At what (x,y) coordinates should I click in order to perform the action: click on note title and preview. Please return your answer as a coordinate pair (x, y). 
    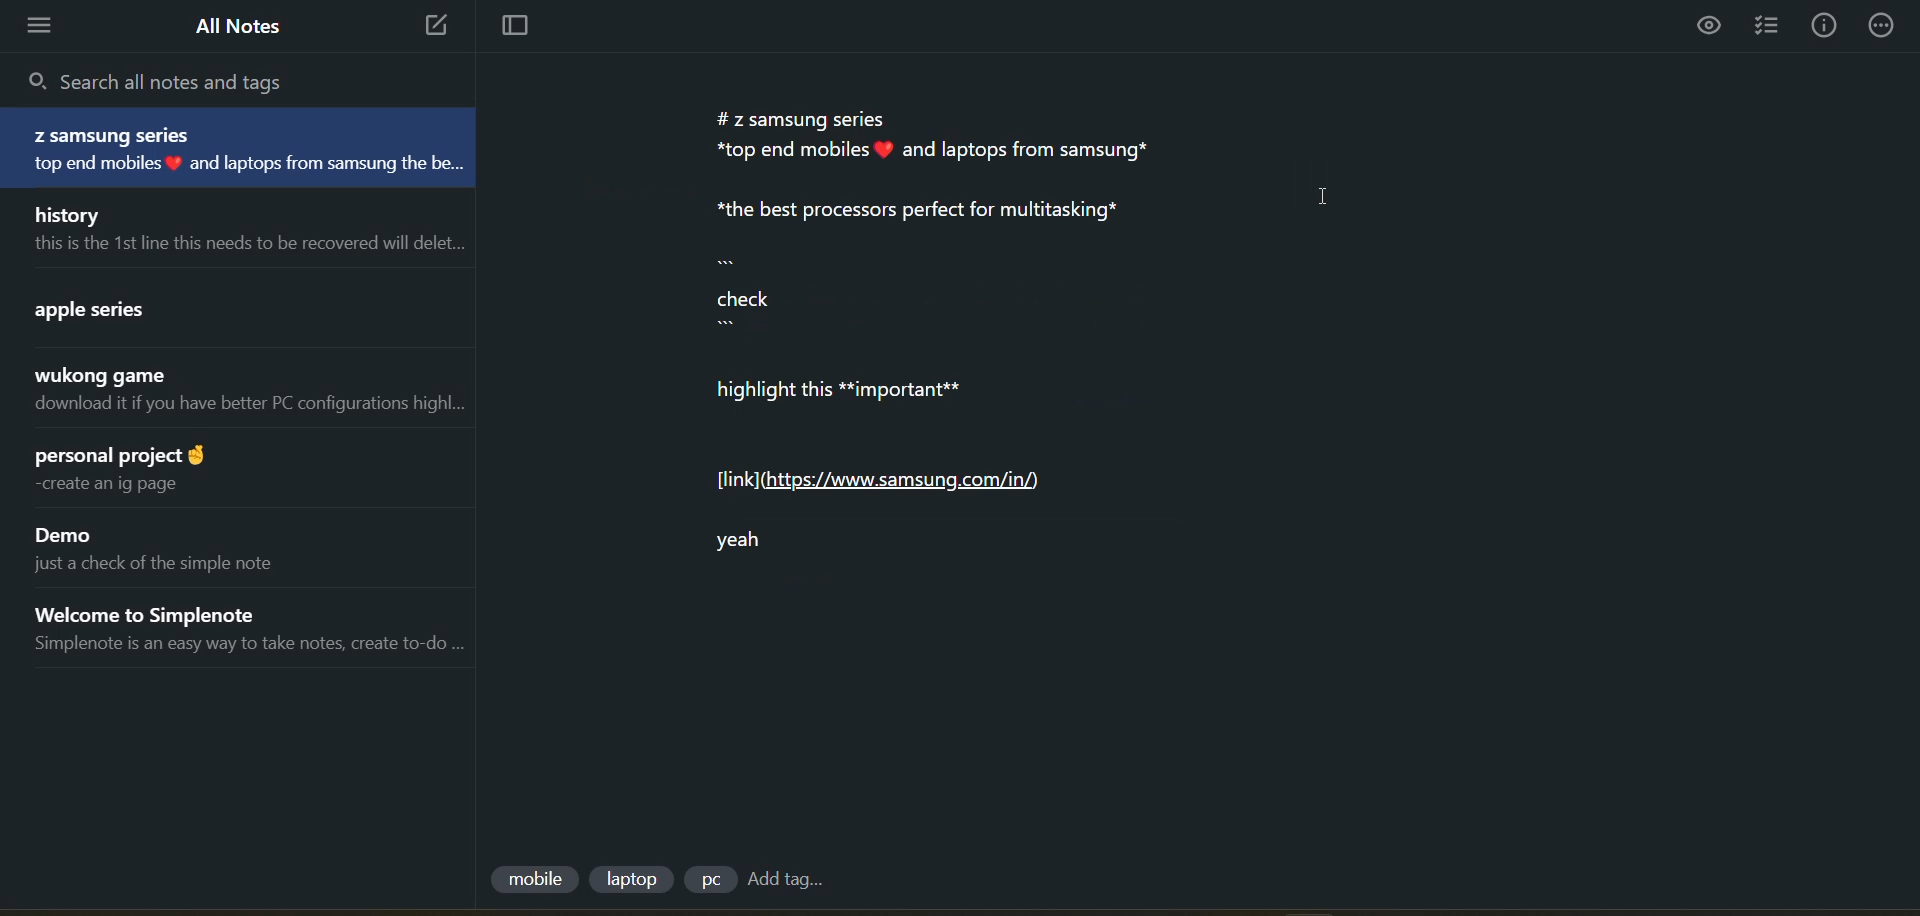
    Looking at the image, I should click on (238, 228).